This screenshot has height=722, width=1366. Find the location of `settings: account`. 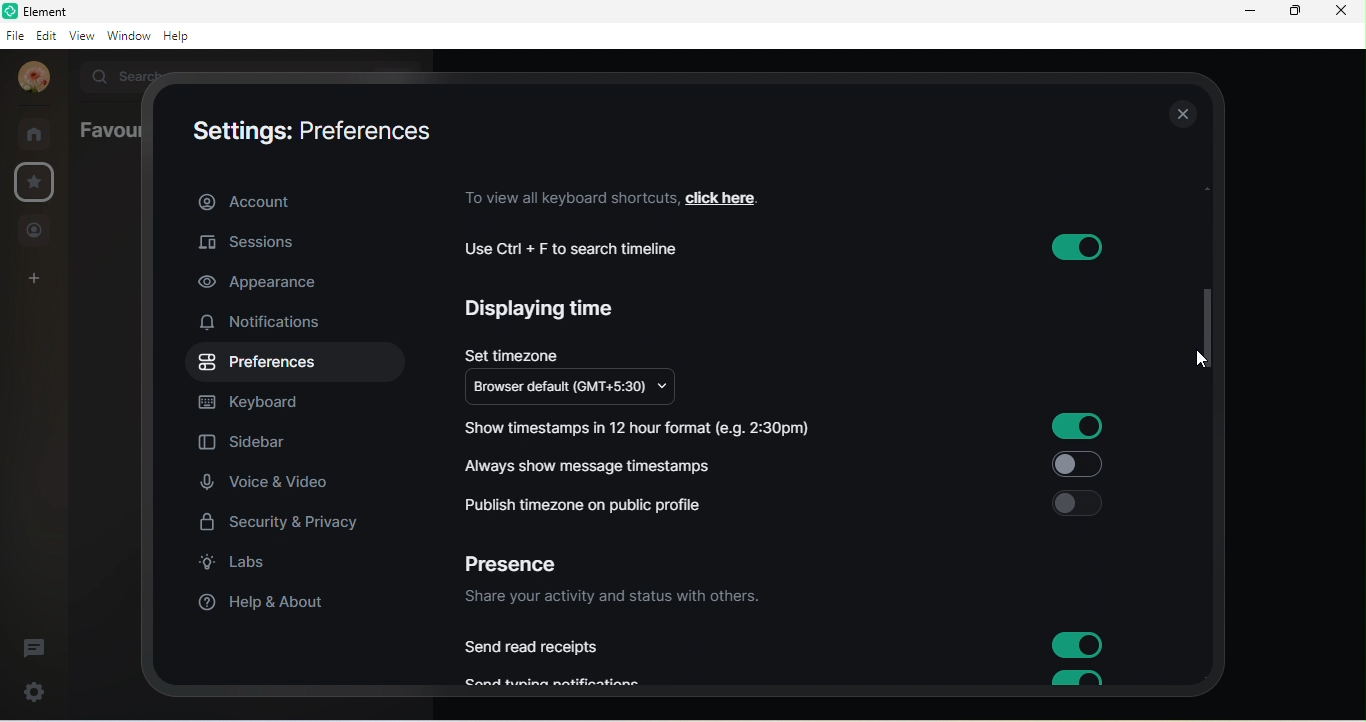

settings: account is located at coordinates (302, 130).